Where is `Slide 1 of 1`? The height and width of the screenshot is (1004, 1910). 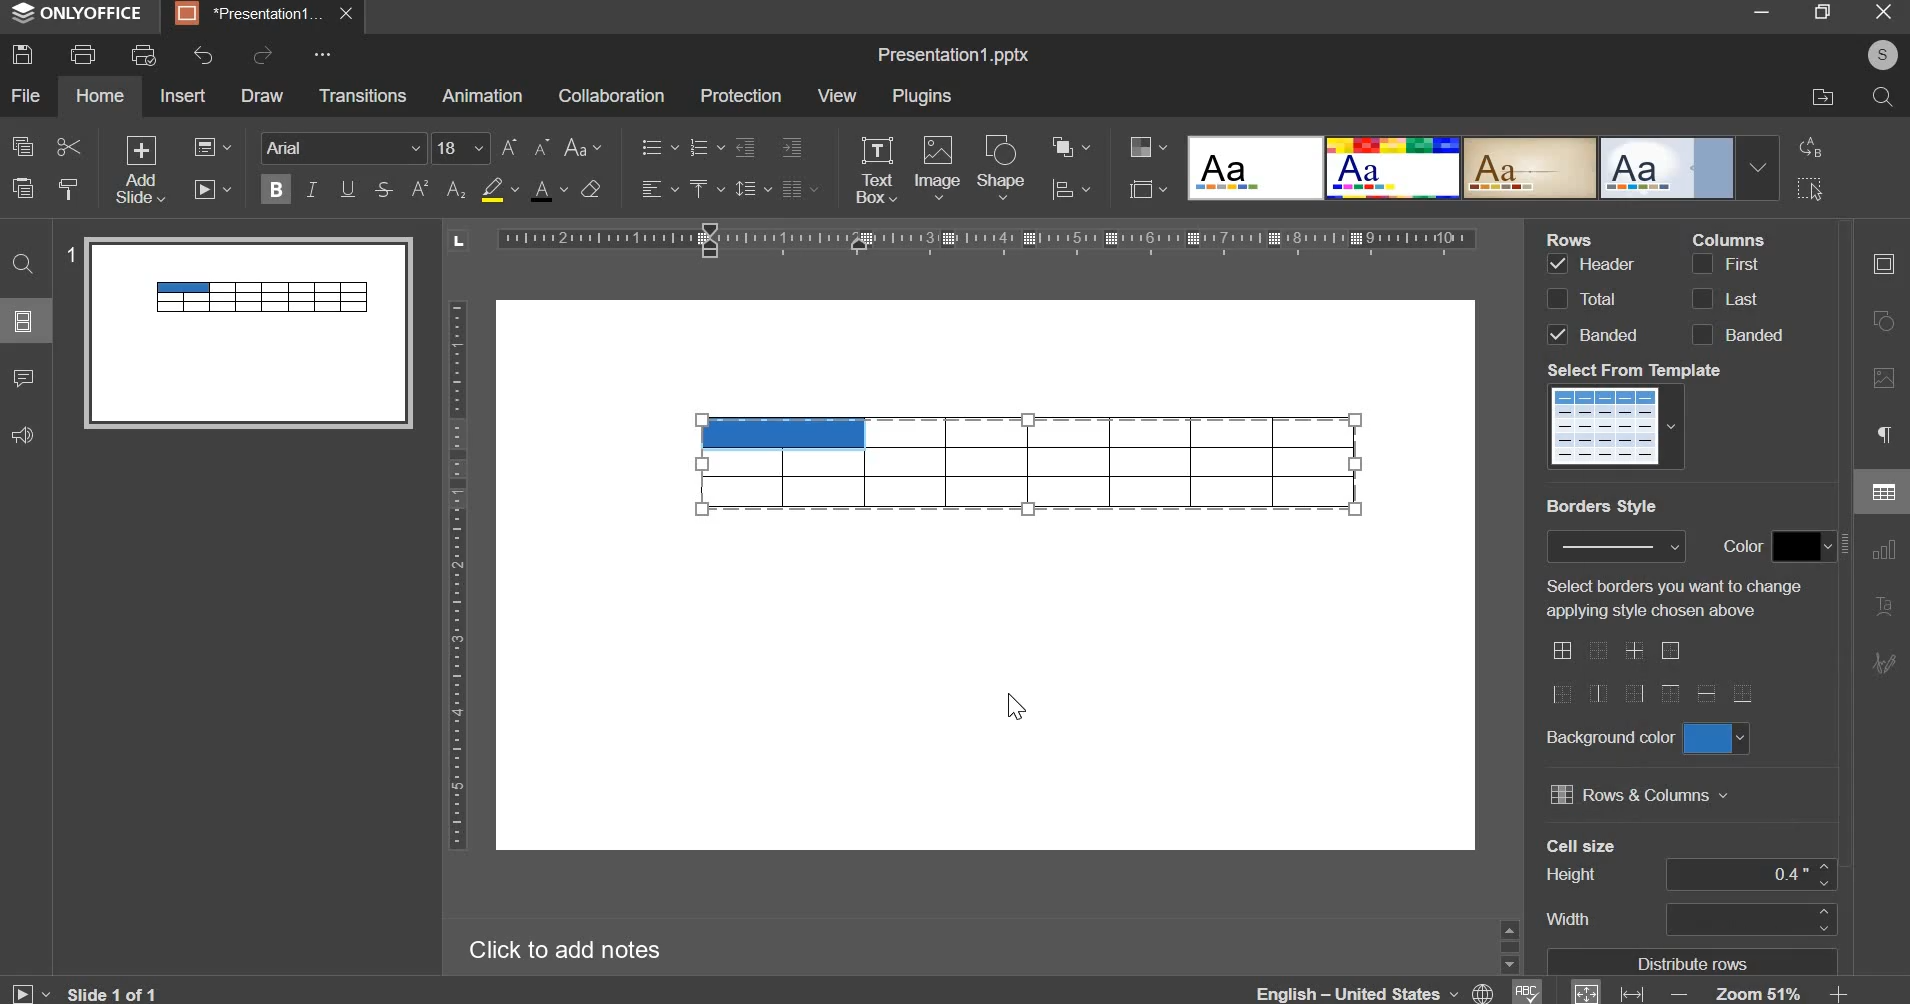
Slide 1 of 1 is located at coordinates (83, 993).